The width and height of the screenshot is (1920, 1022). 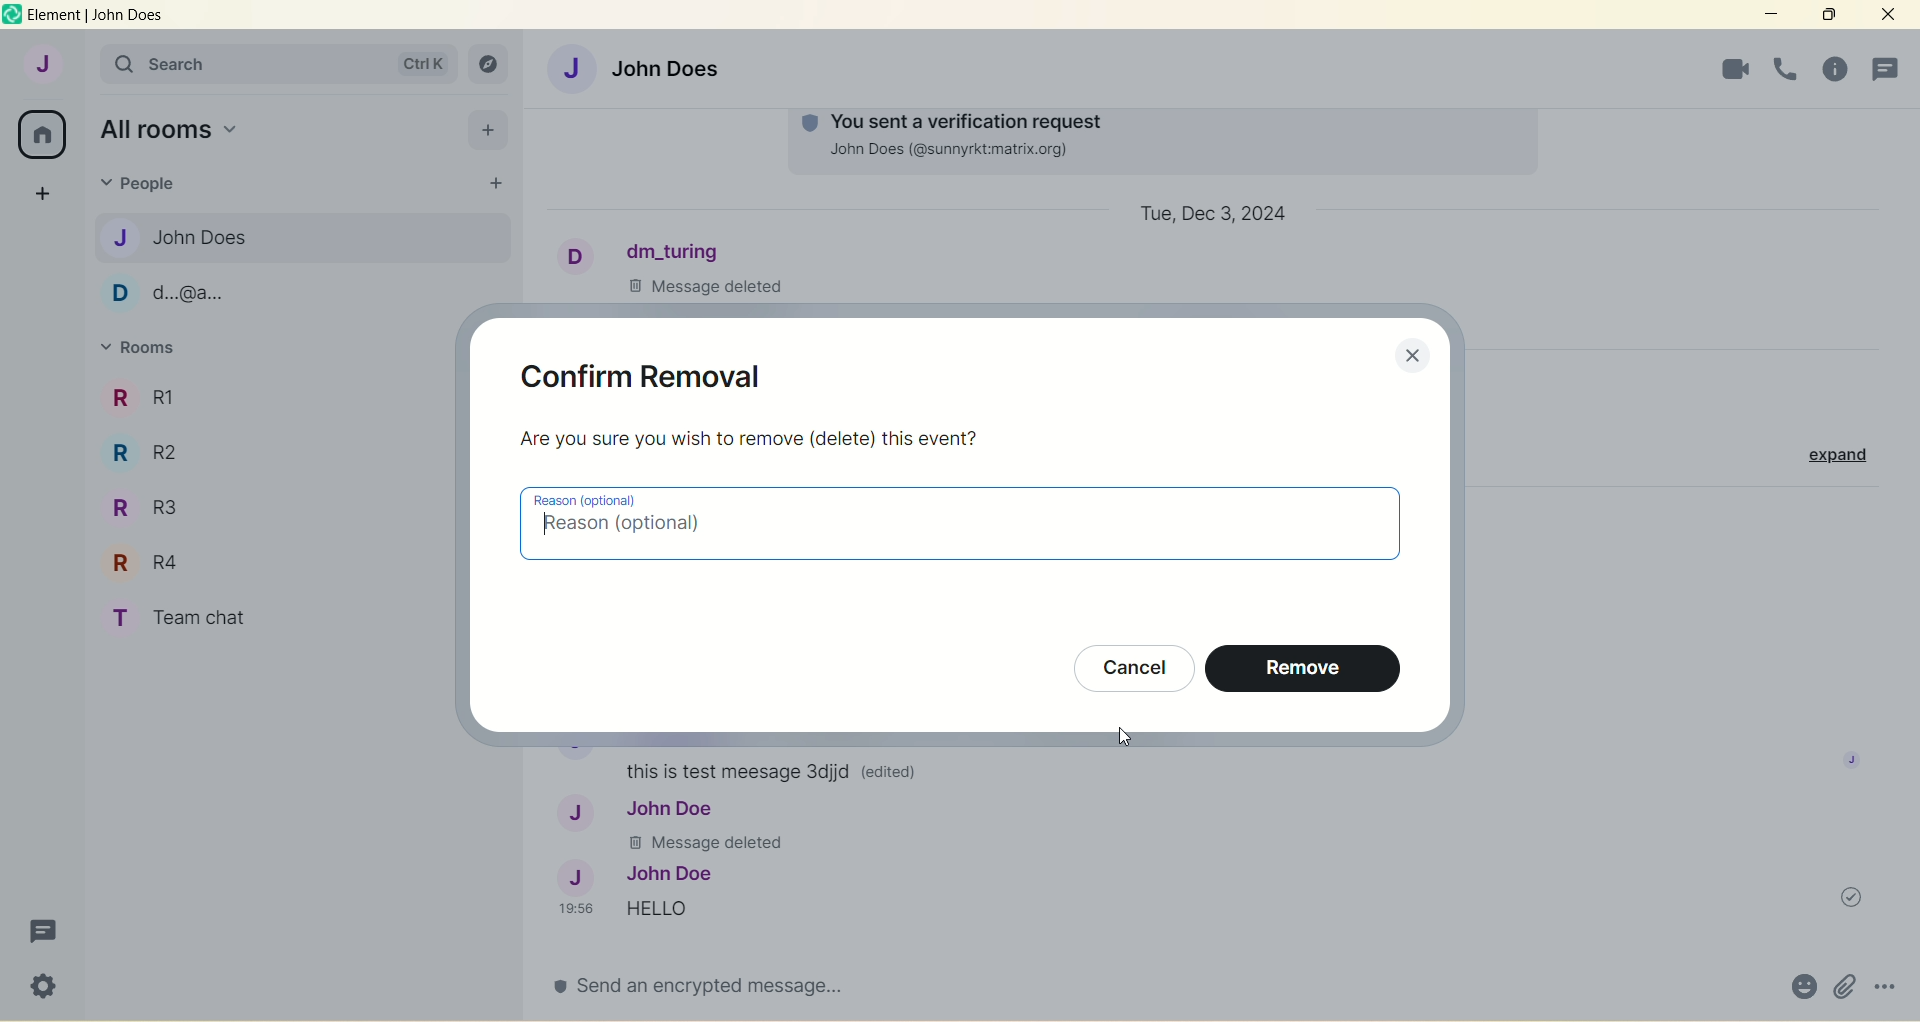 What do you see at coordinates (1413, 358) in the screenshot?
I see `close` at bounding box center [1413, 358].